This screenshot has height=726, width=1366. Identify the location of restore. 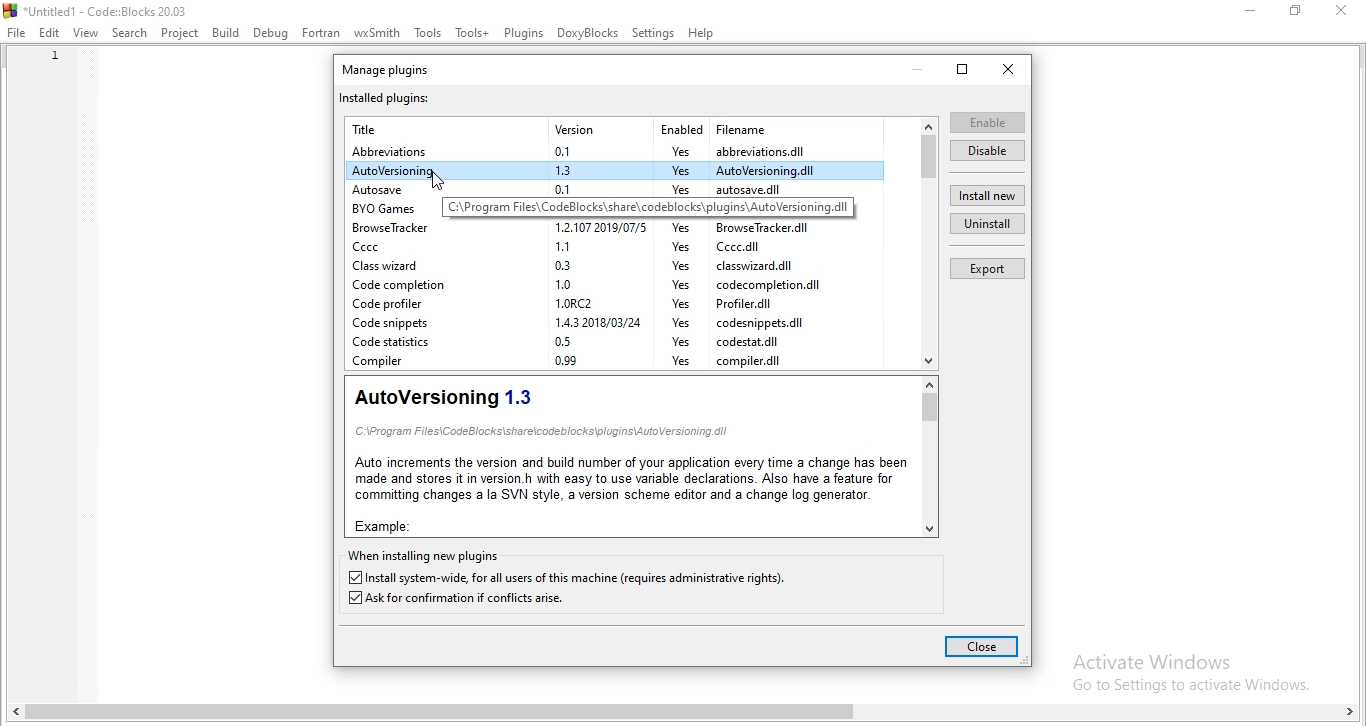
(1296, 11).